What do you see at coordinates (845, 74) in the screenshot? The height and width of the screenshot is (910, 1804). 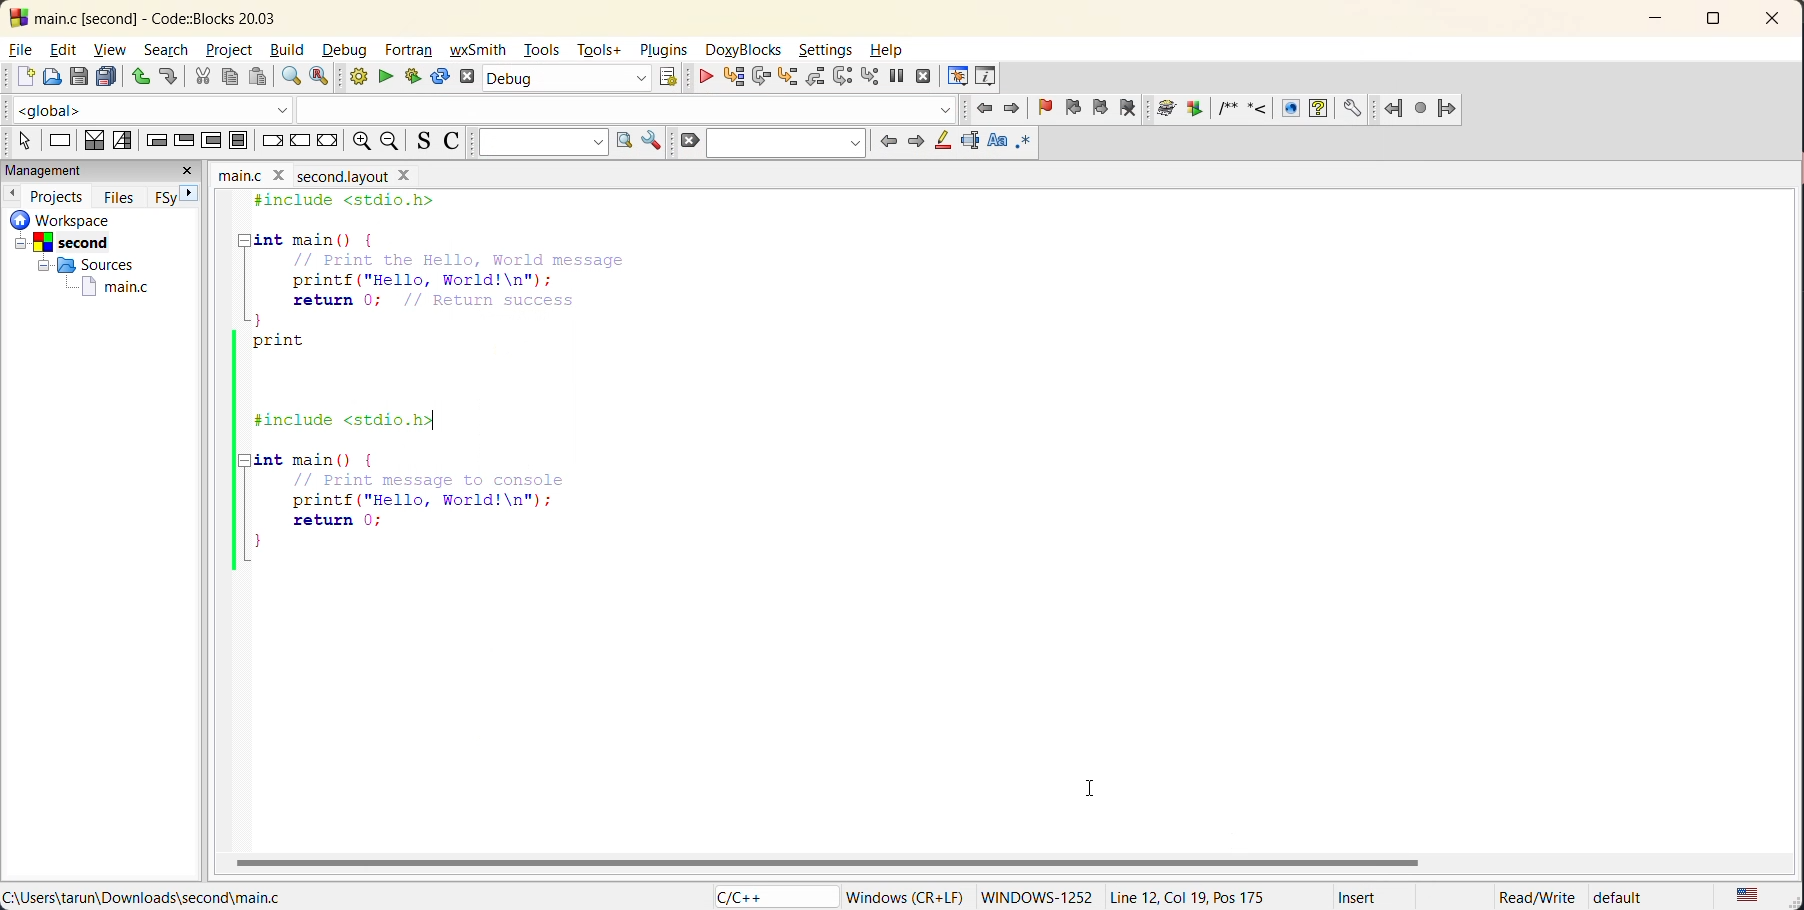 I see `next instruction` at bounding box center [845, 74].